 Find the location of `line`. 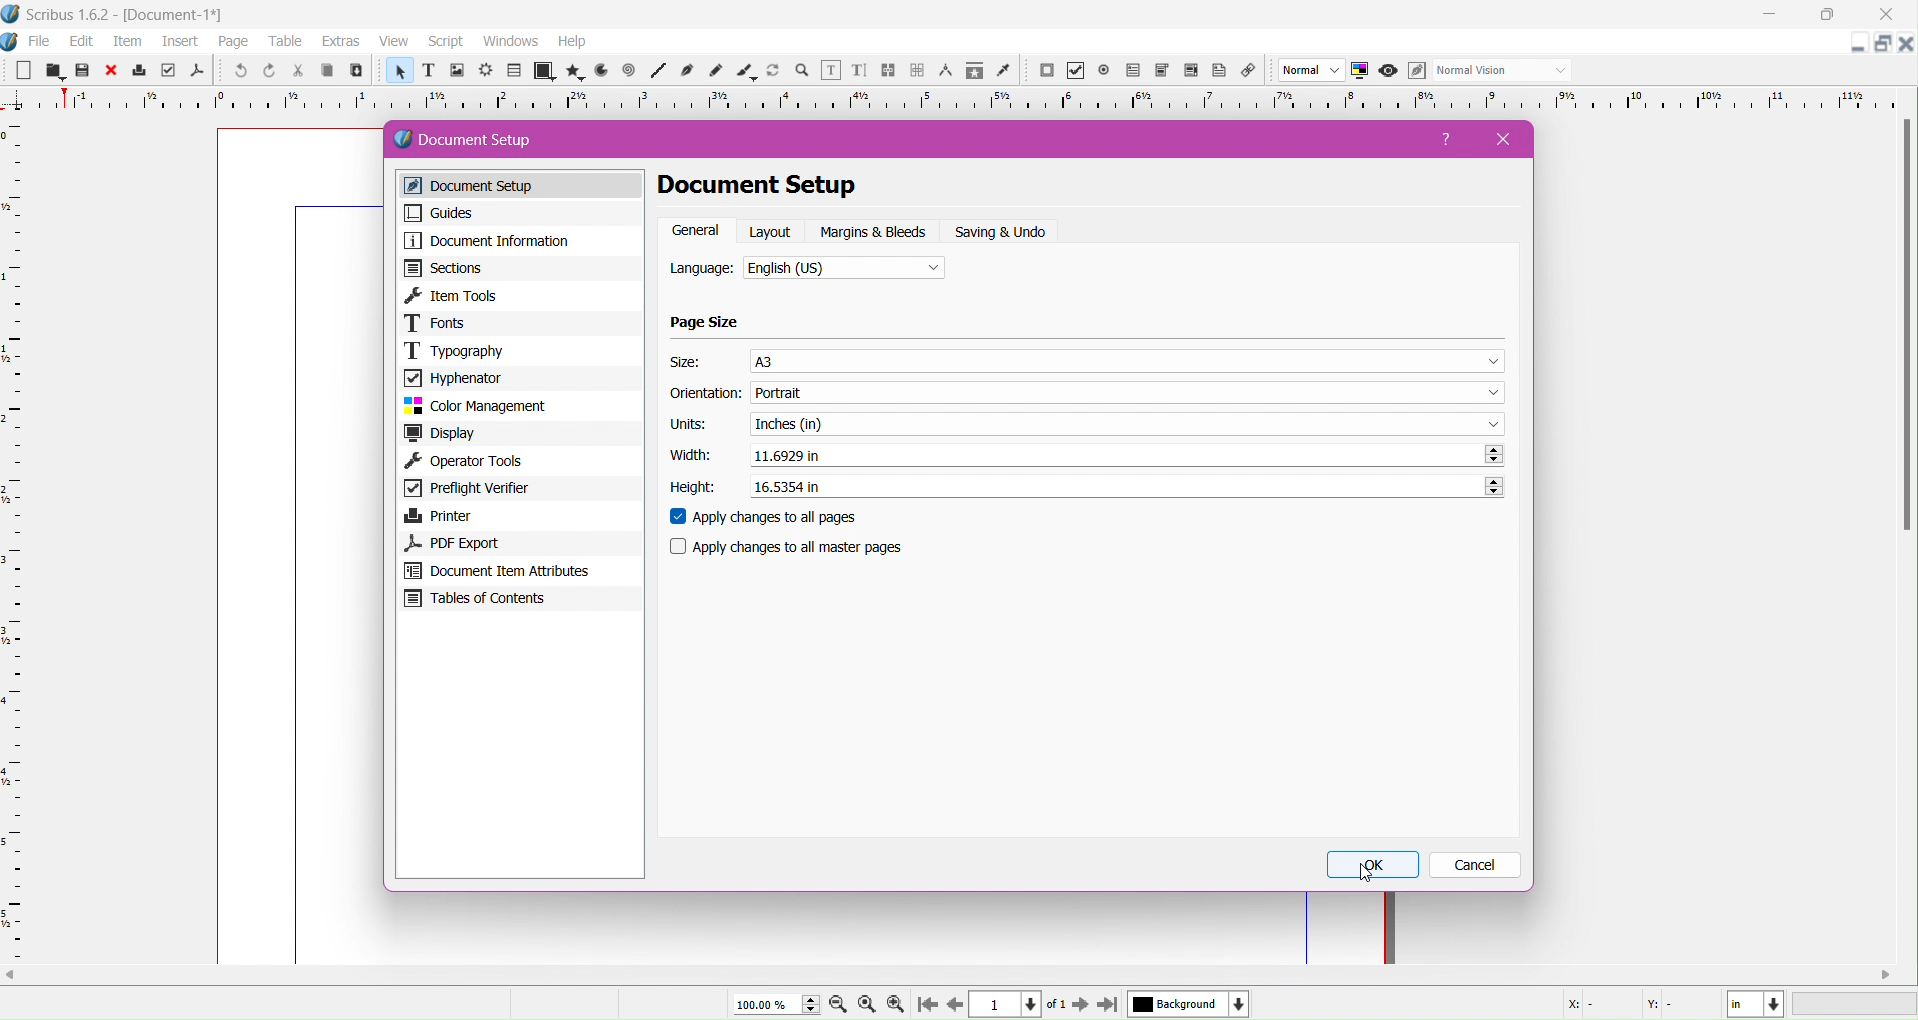

line is located at coordinates (658, 72).